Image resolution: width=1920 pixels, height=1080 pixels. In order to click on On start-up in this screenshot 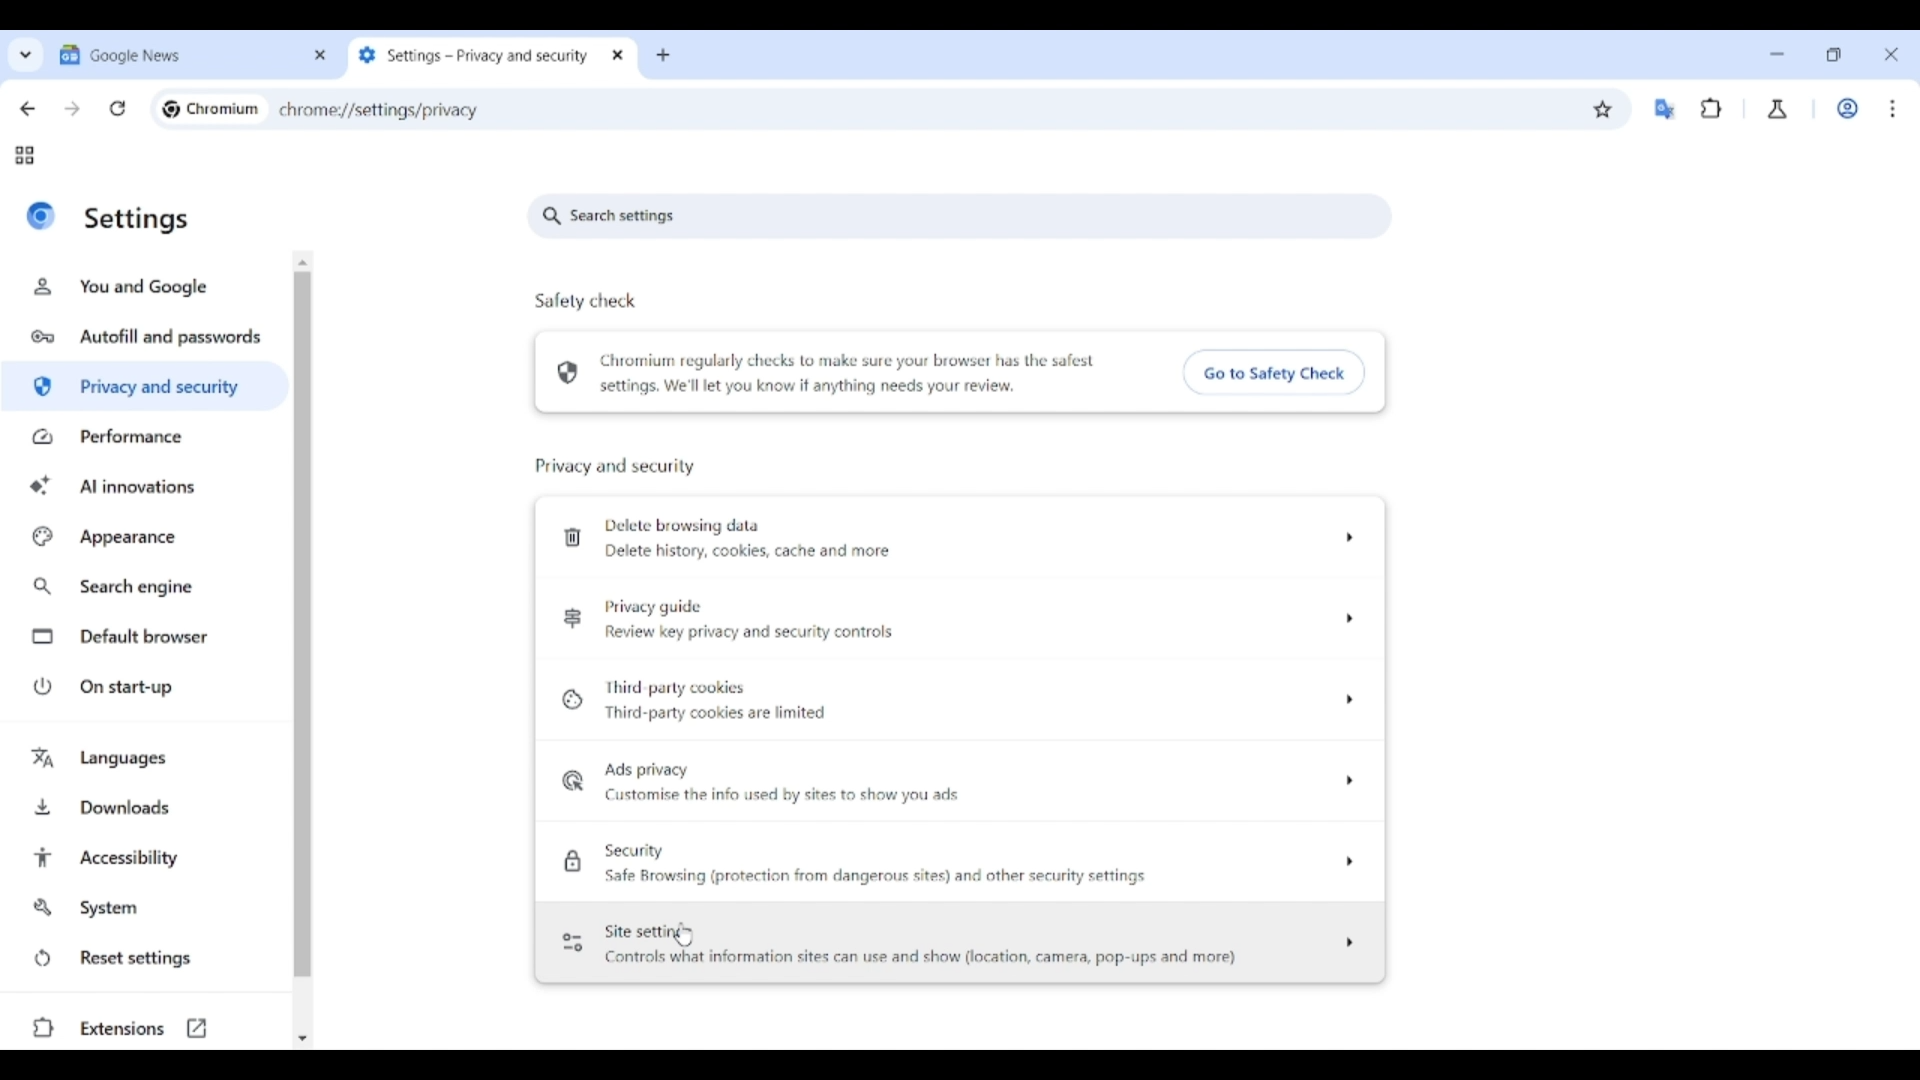, I will do `click(148, 686)`.